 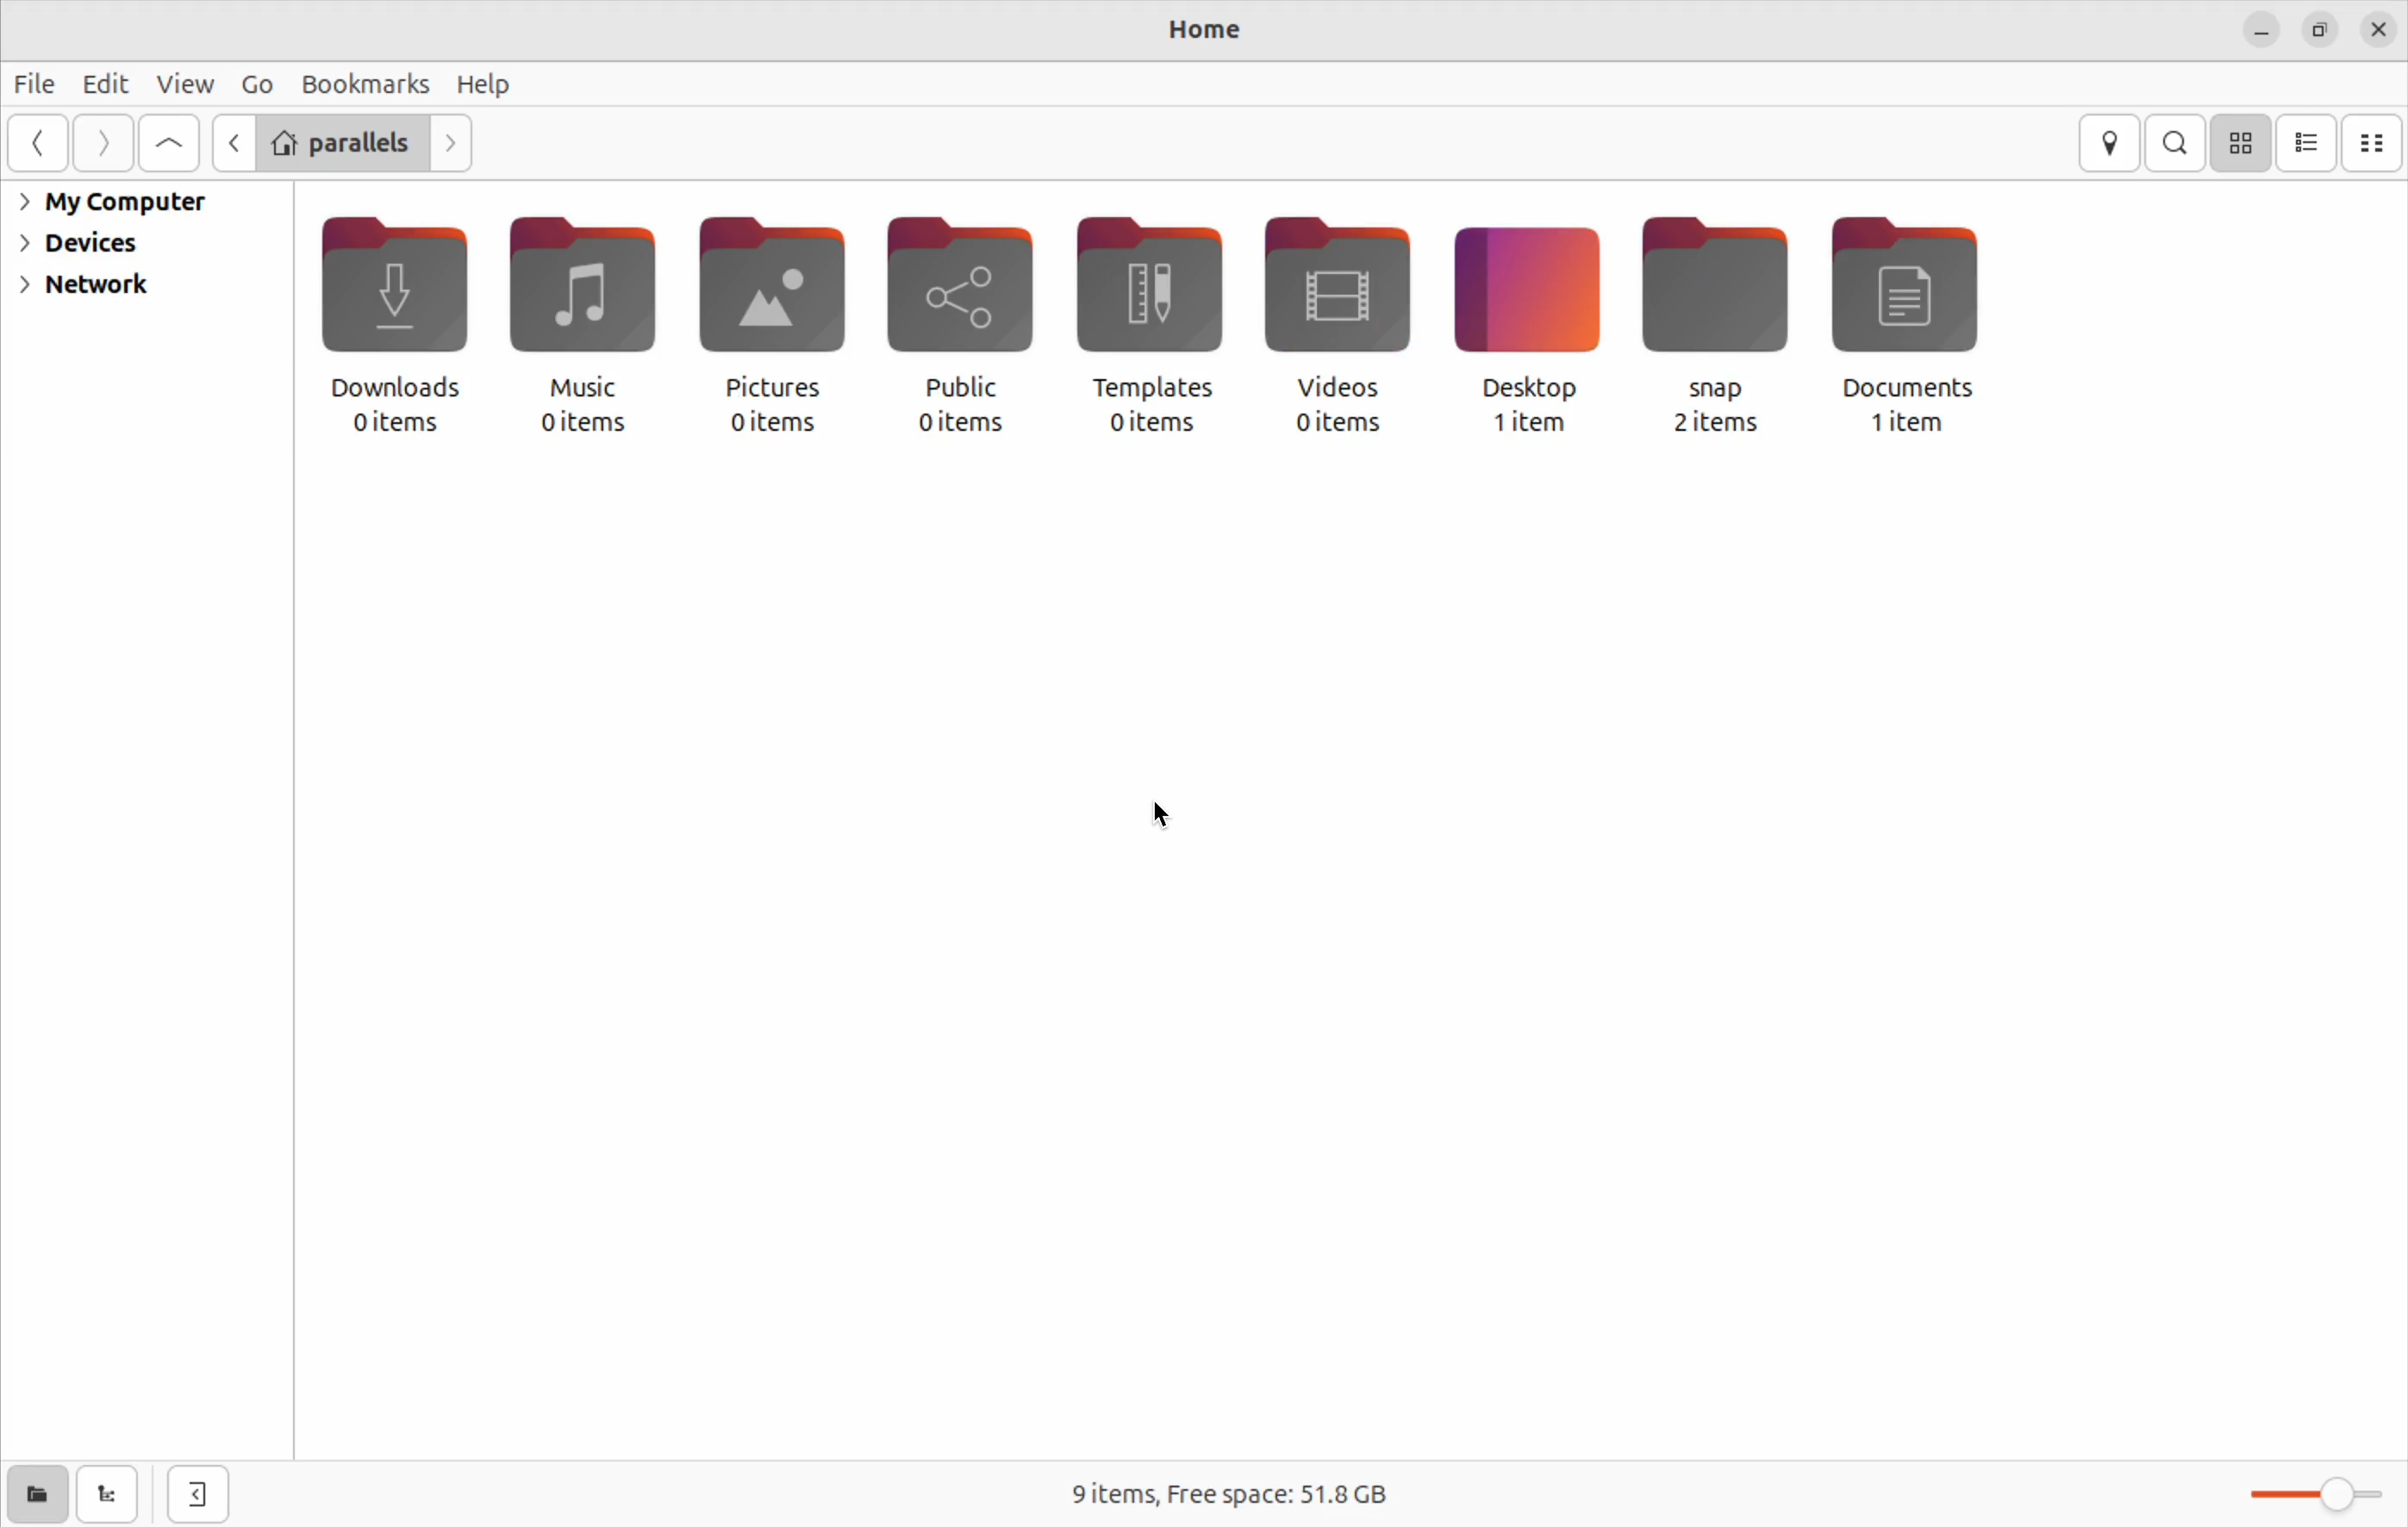 What do you see at coordinates (1143, 332) in the screenshot?
I see `templates 0 items` at bounding box center [1143, 332].